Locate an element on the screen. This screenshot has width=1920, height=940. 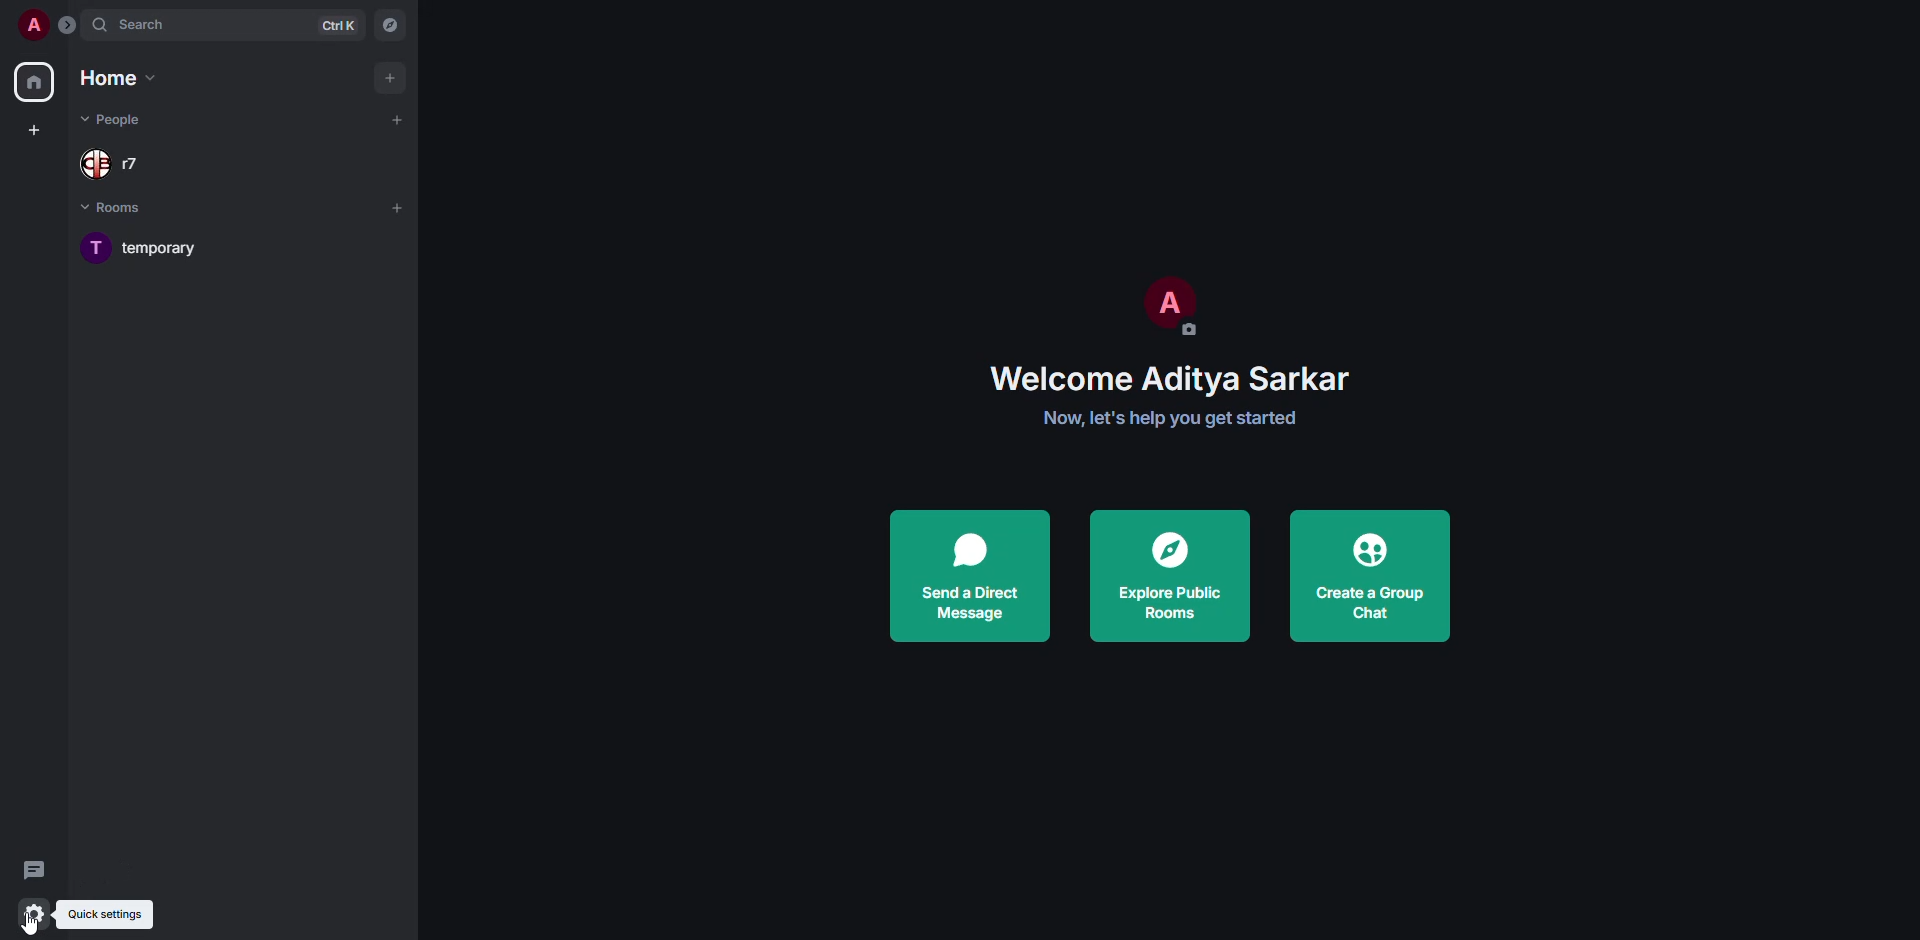
cursor is located at coordinates (33, 925).